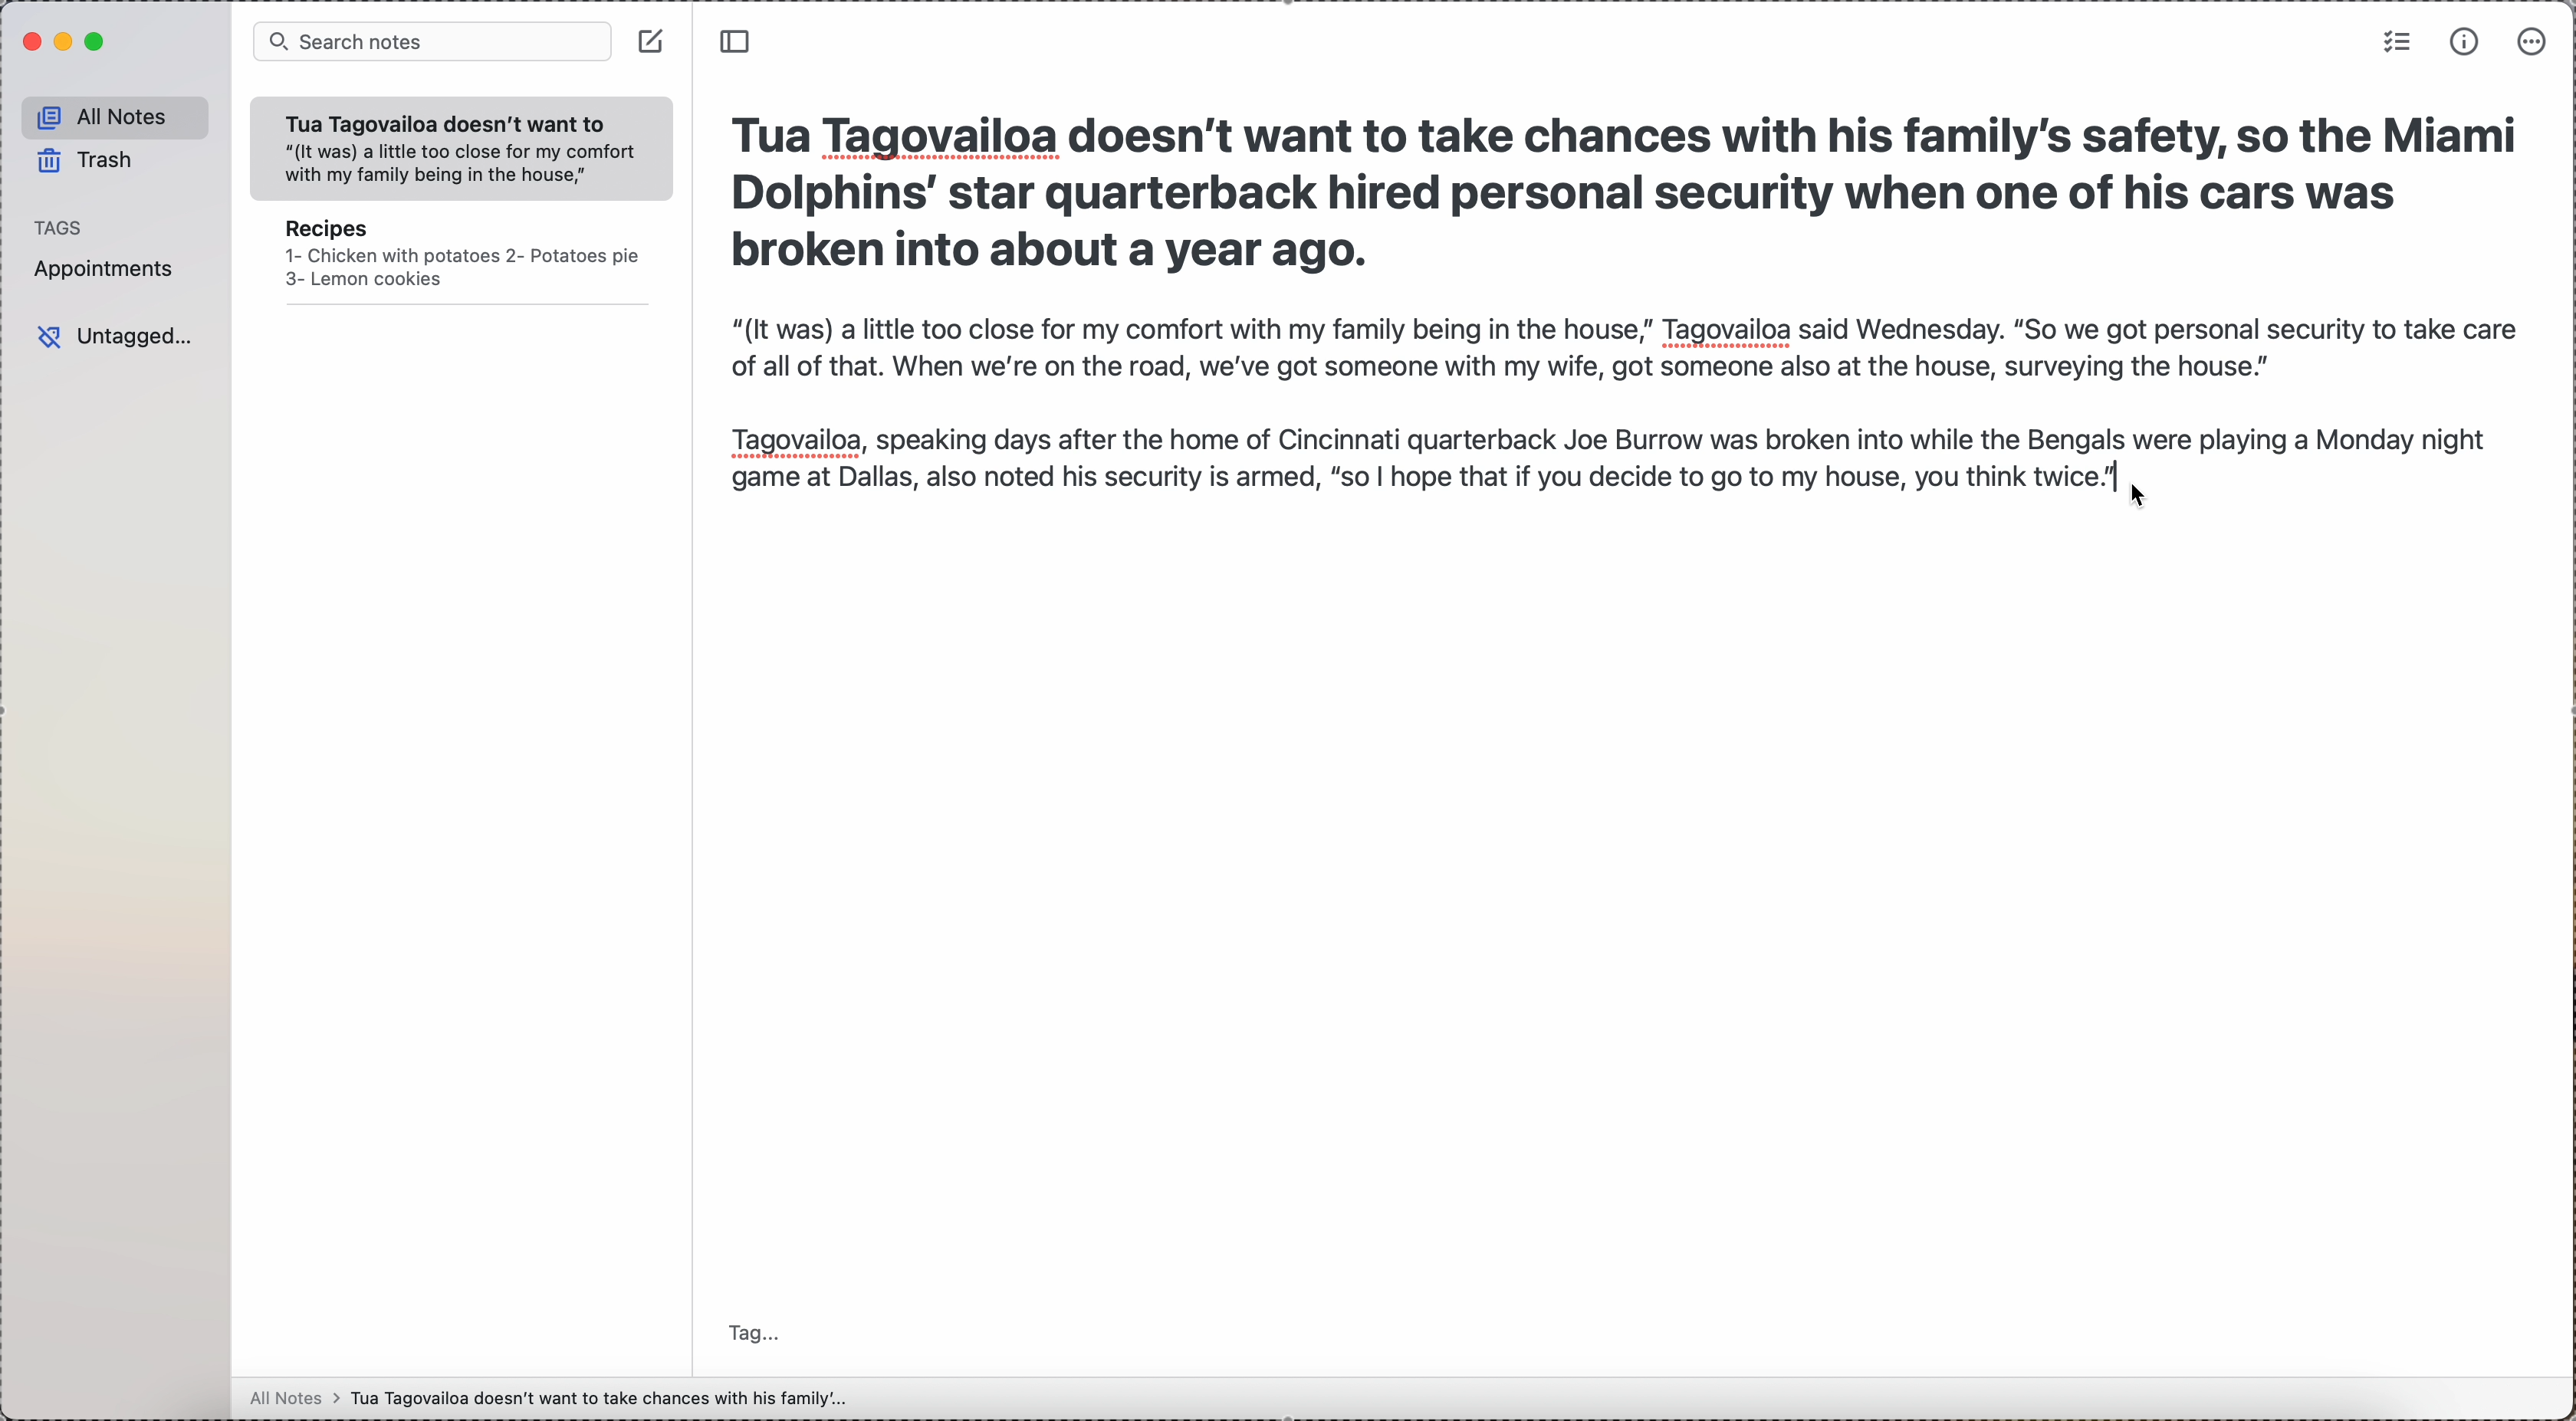 This screenshot has height=1421, width=2576. What do you see at coordinates (66, 44) in the screenshot?
I see `minimize app` at bounding box center [66, 44].